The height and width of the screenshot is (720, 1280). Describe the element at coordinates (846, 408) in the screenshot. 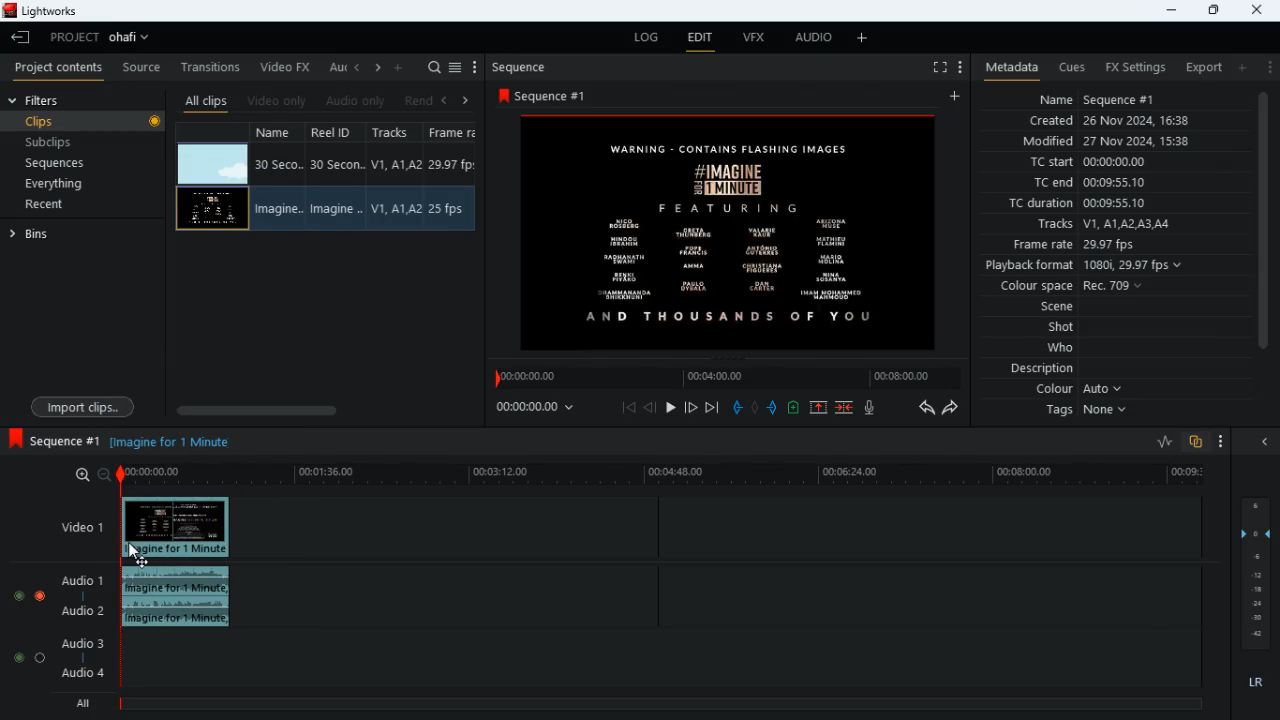

I see `merge` at that location.